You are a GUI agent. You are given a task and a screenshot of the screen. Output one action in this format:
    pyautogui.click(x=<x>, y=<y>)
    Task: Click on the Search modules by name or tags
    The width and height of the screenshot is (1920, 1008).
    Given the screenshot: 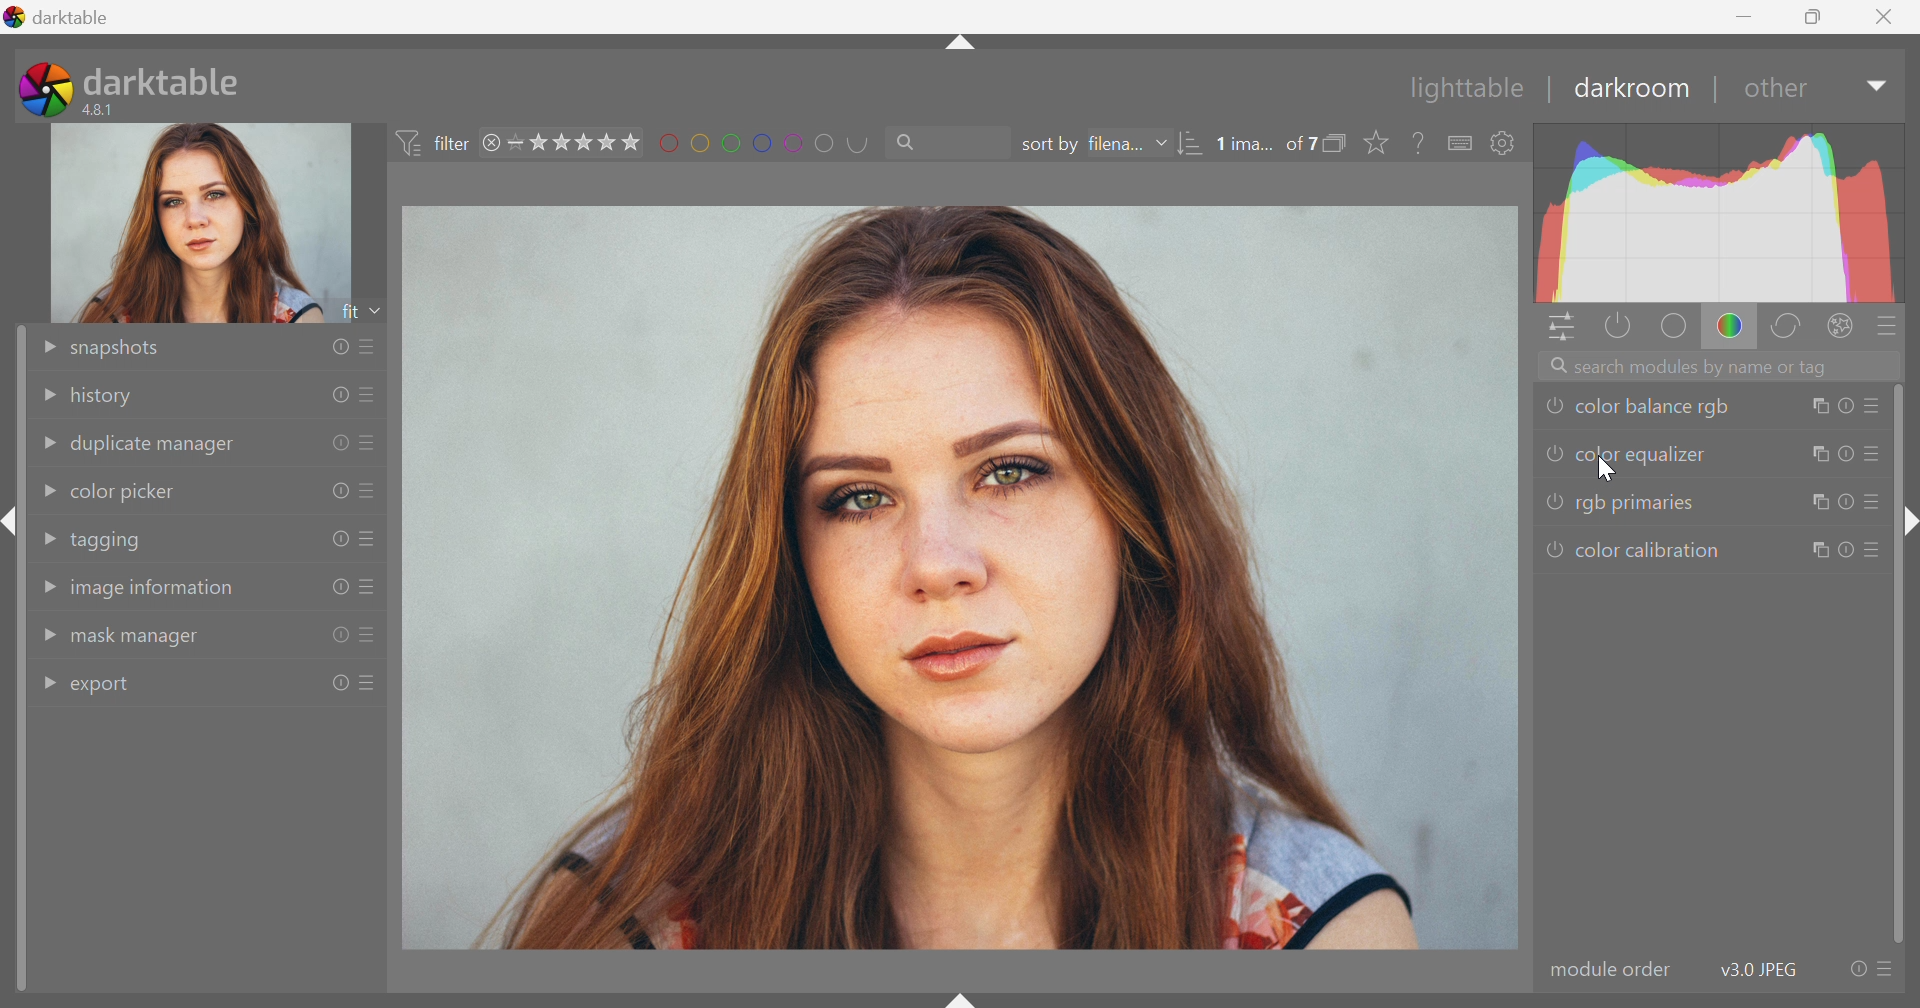 What is the action you would take?
    pyautogui.click(x=1690, y=366)
    